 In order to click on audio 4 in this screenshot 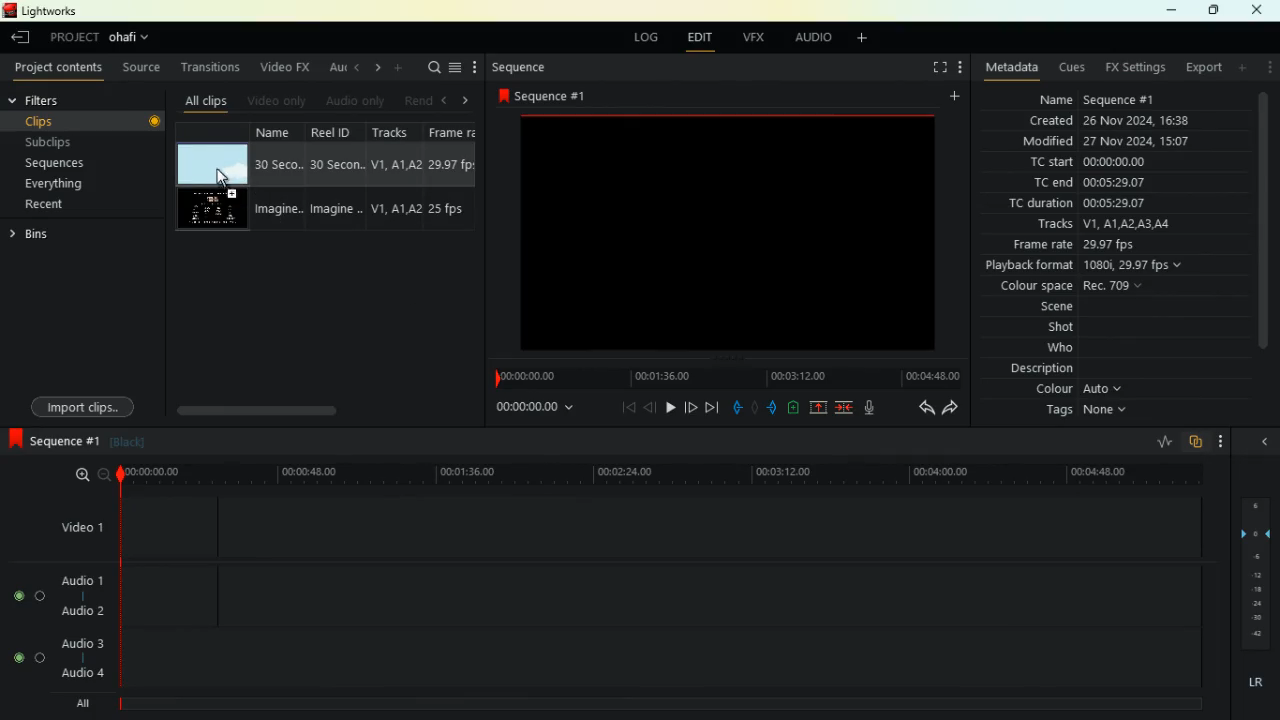, I will do `click(75, 674)`.